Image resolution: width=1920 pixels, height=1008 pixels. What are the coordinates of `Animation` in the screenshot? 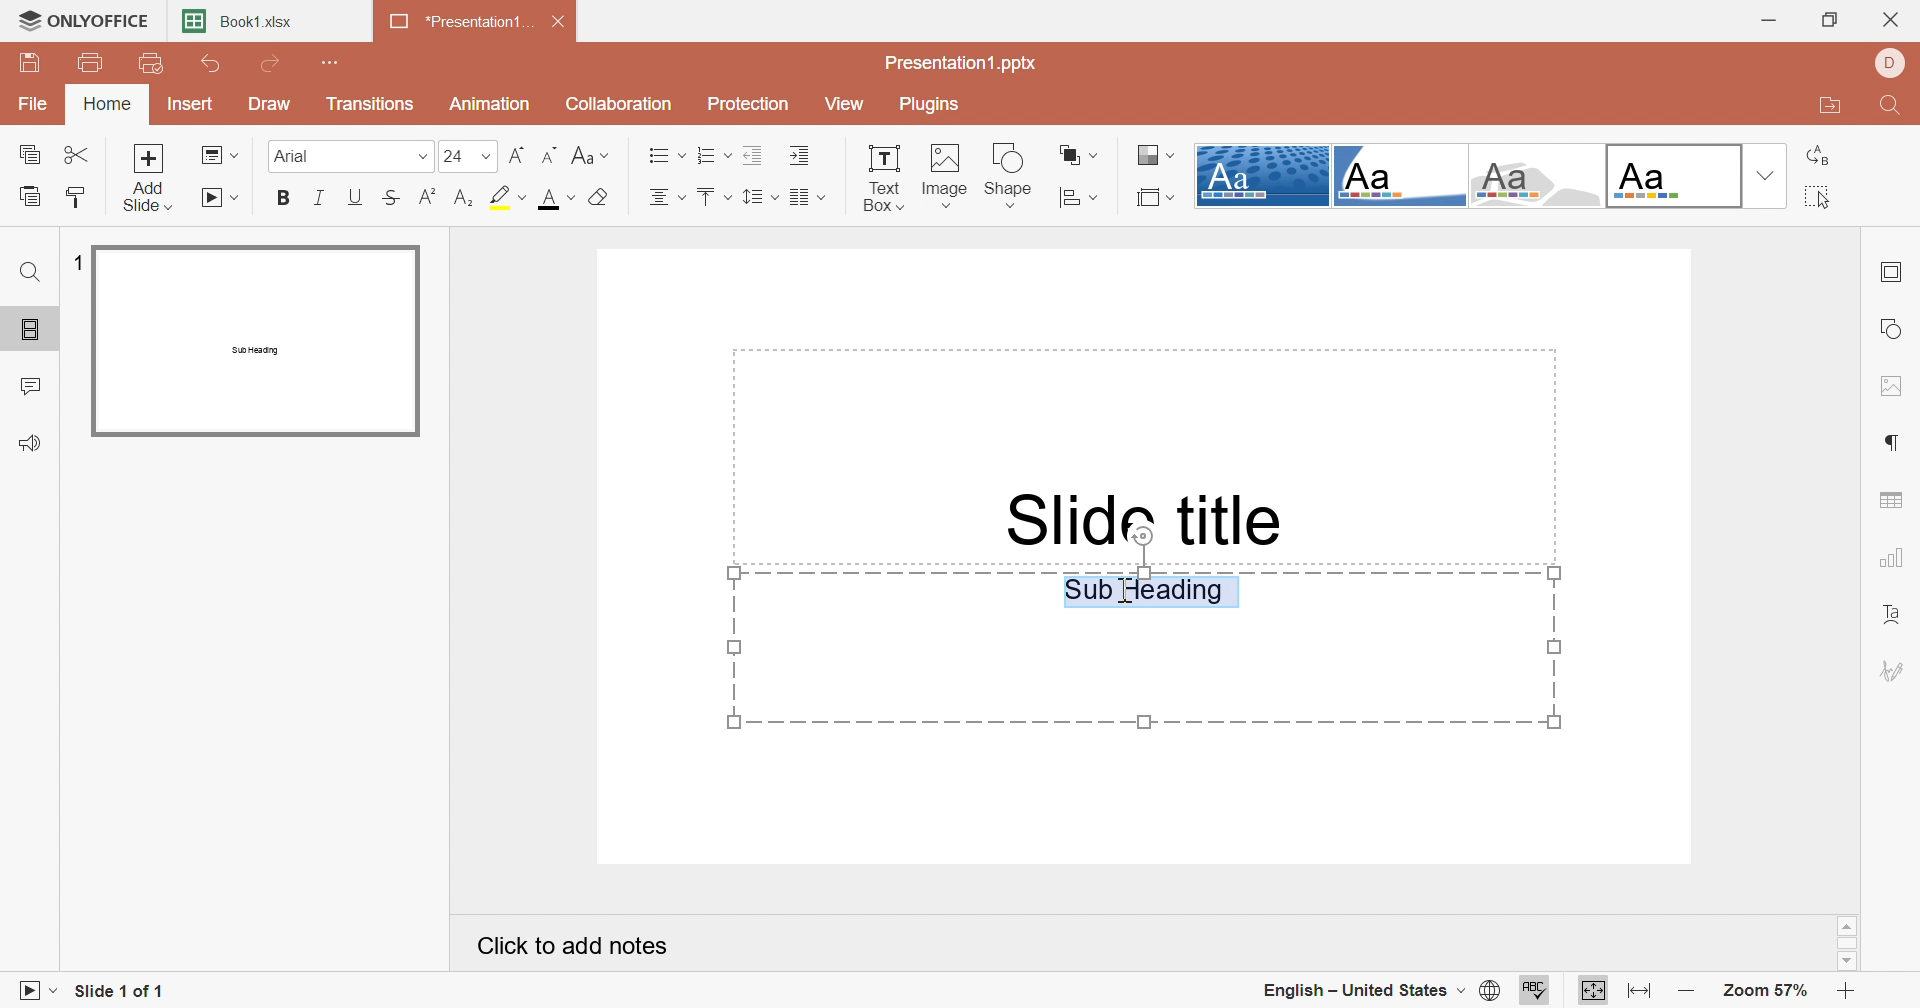 It's located at (492, 105).